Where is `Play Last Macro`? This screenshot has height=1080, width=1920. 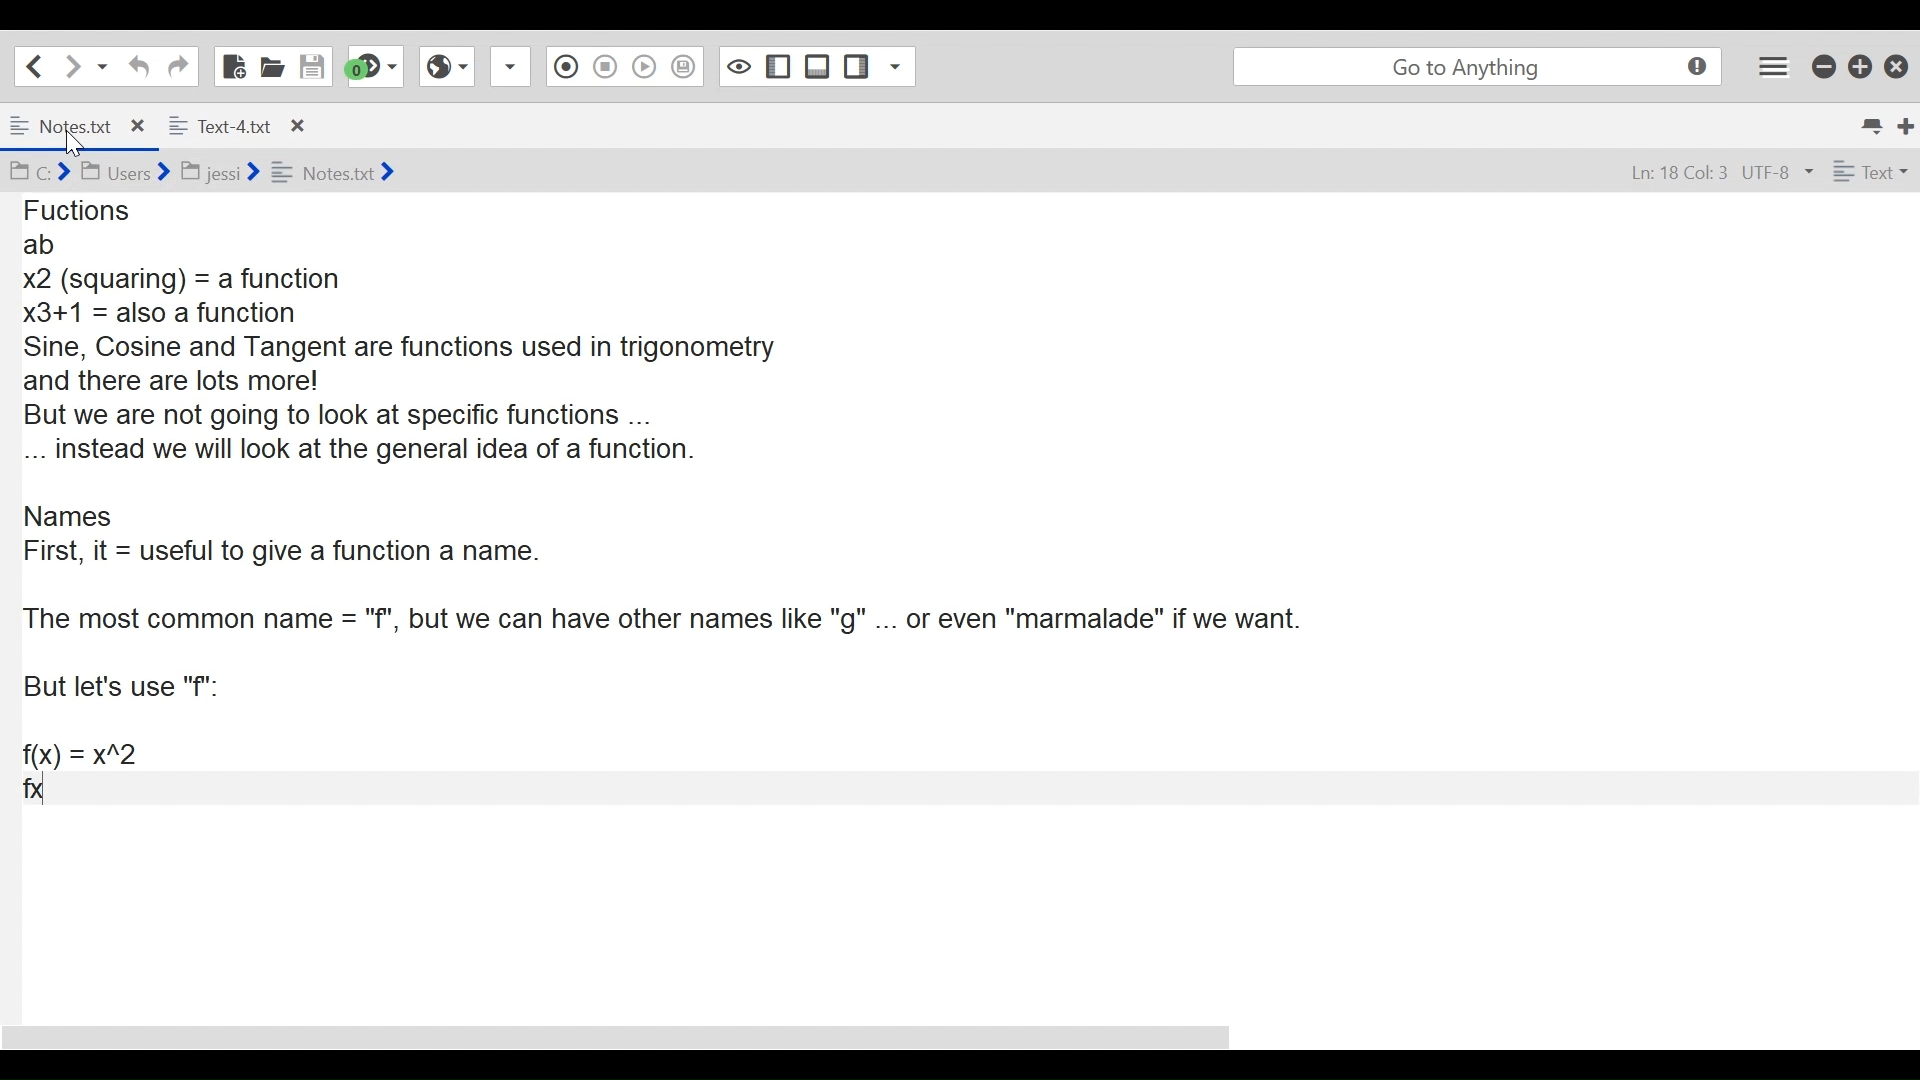
Play Last Macro is located at coordinates (645, 69).